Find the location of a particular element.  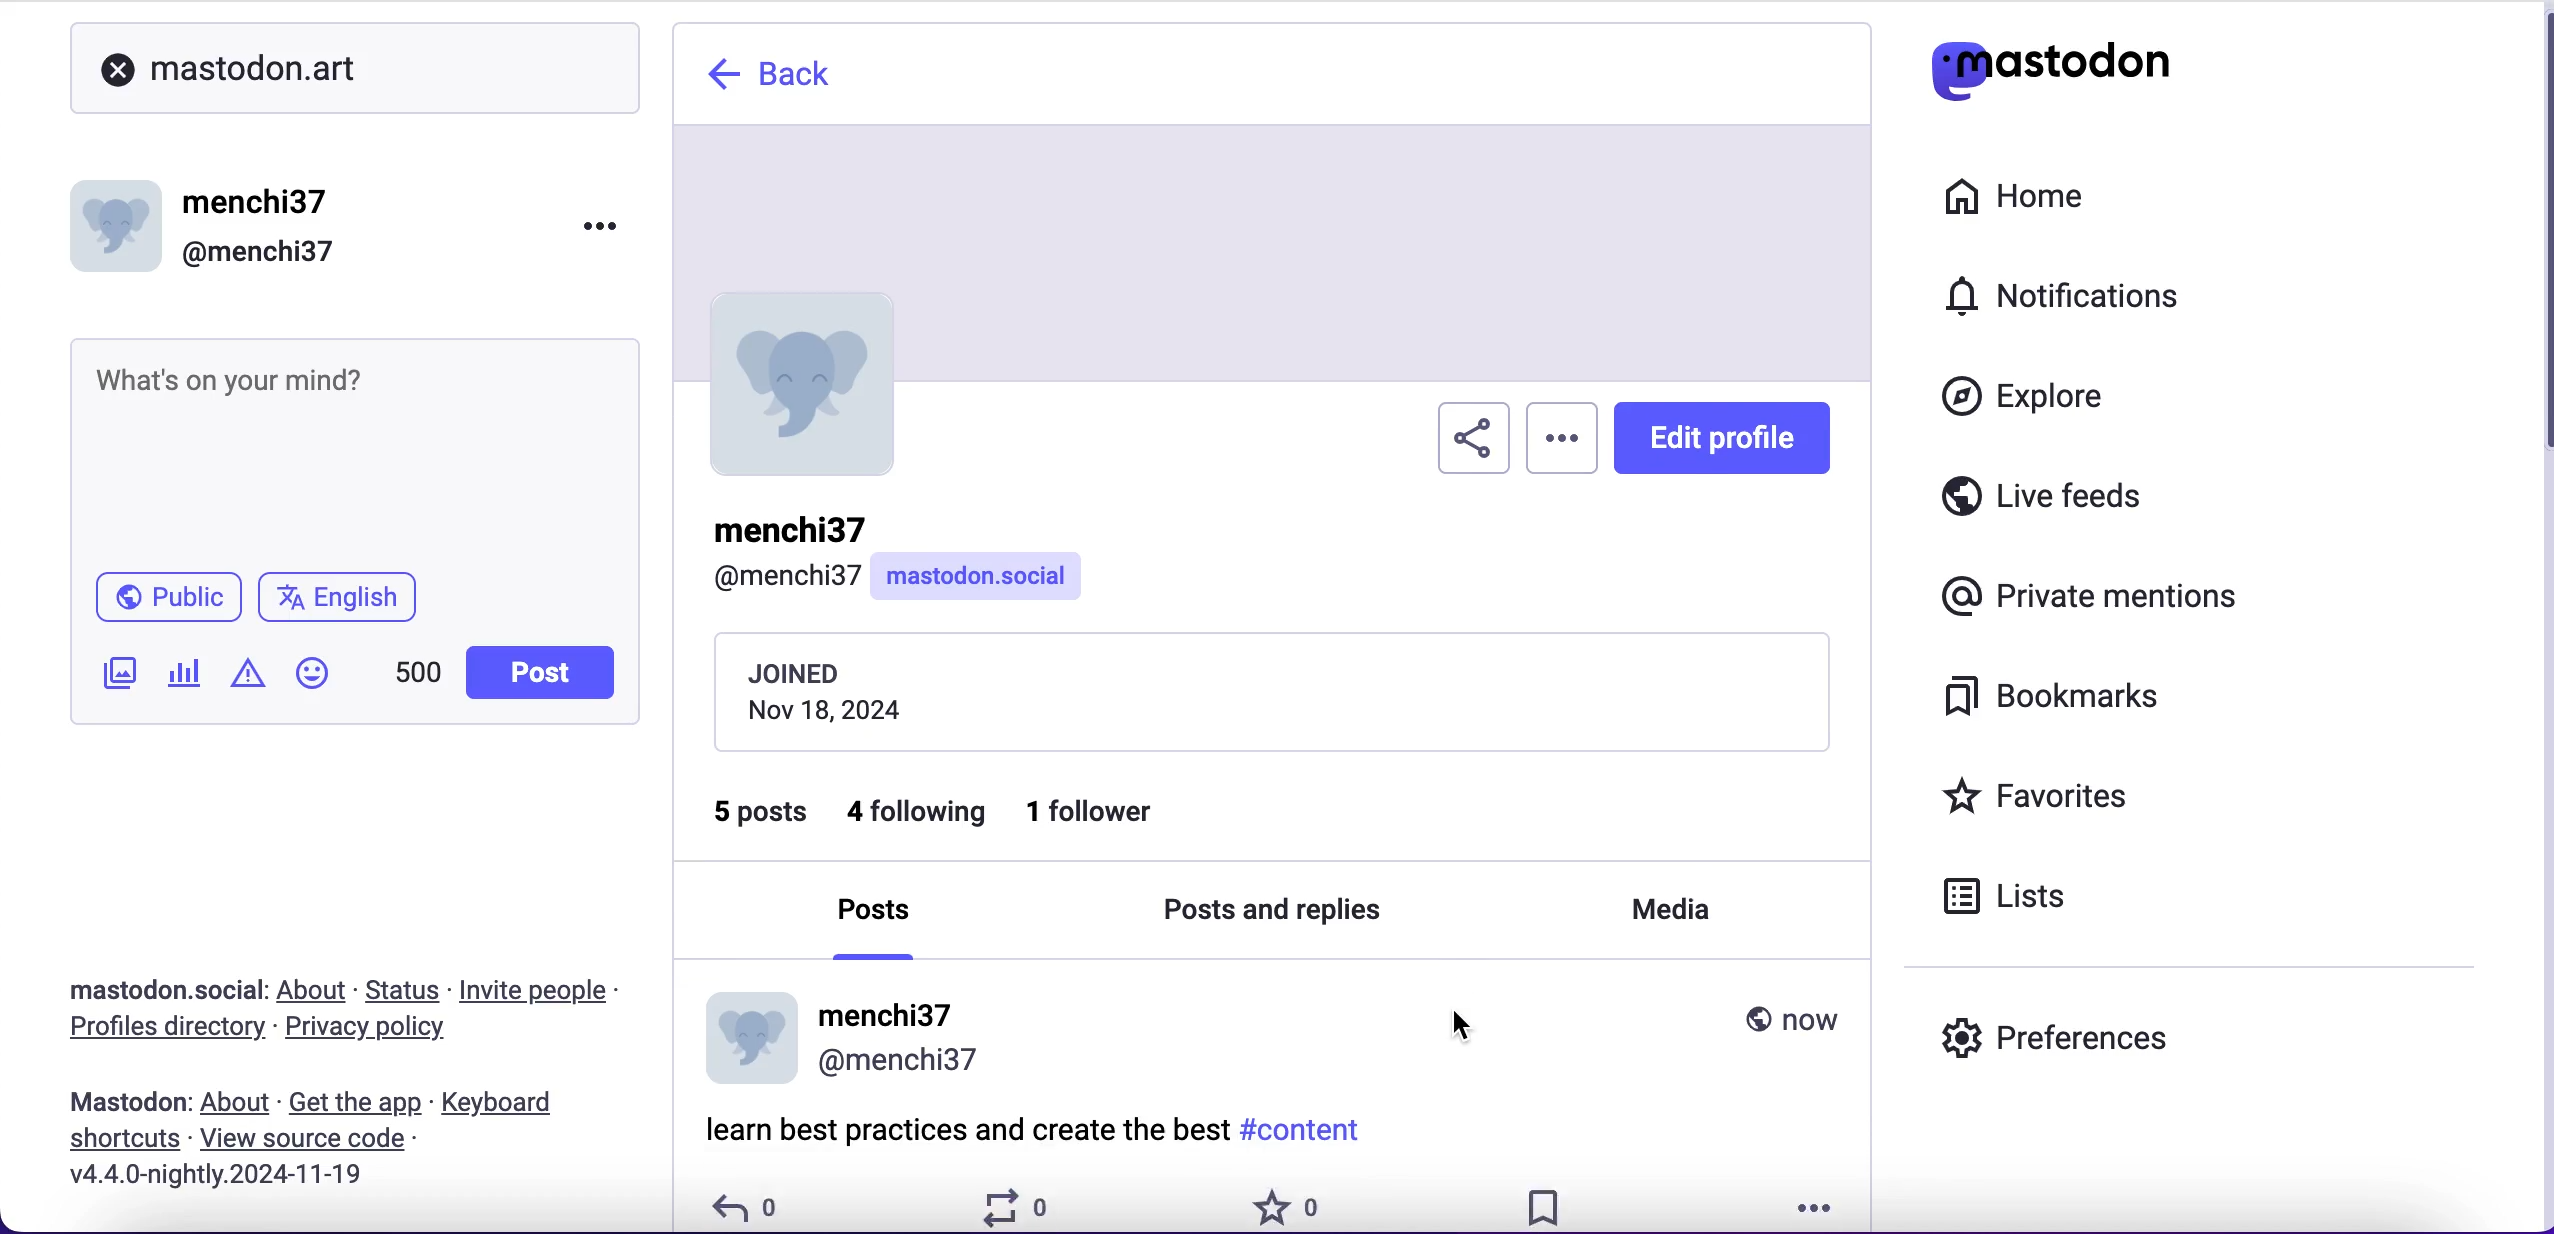

options is located at coordinates (1823, 1204).